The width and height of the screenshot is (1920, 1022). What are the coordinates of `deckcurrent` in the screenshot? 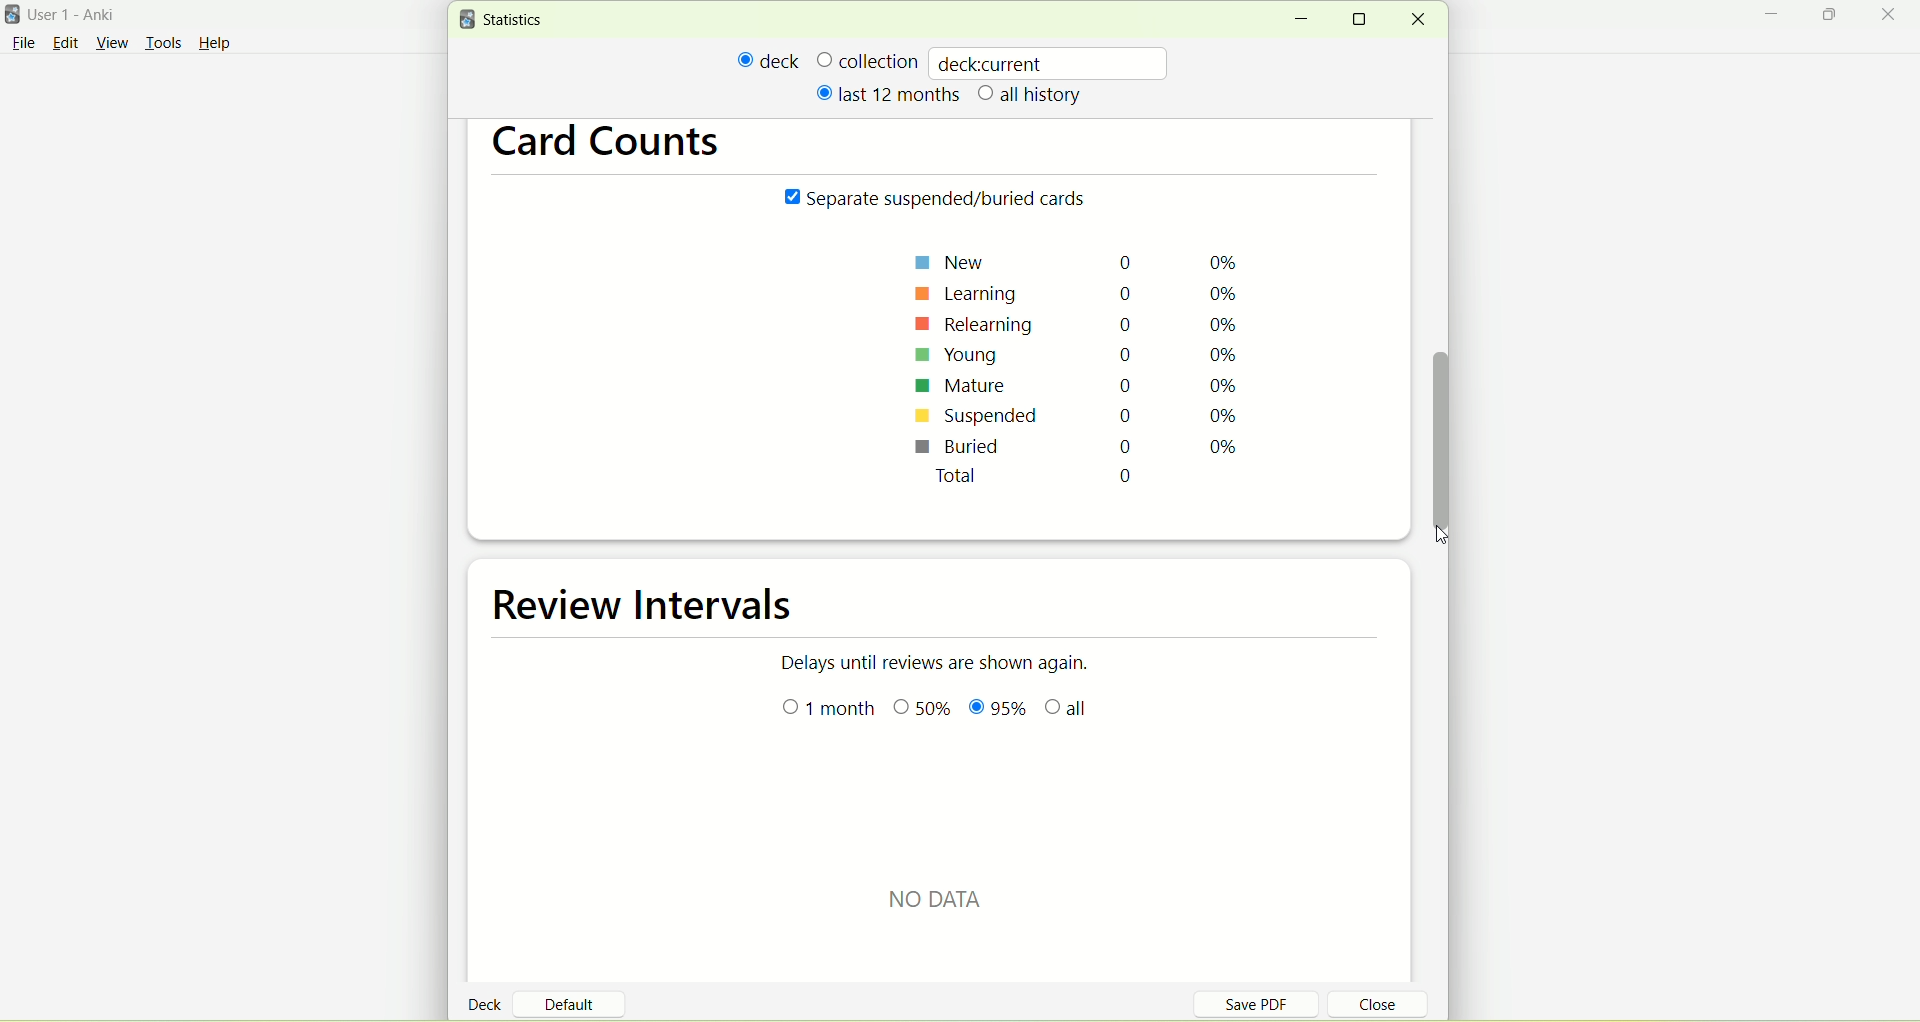 It's located at (1051, 62).